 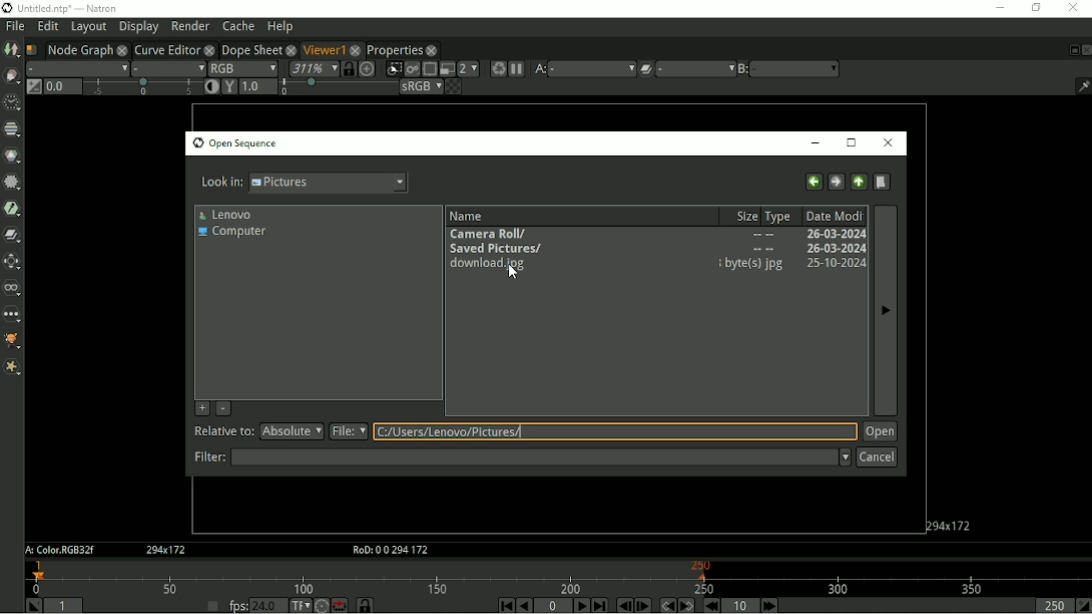 I want to click on Auto-contrast, so click(x=211, y=86).